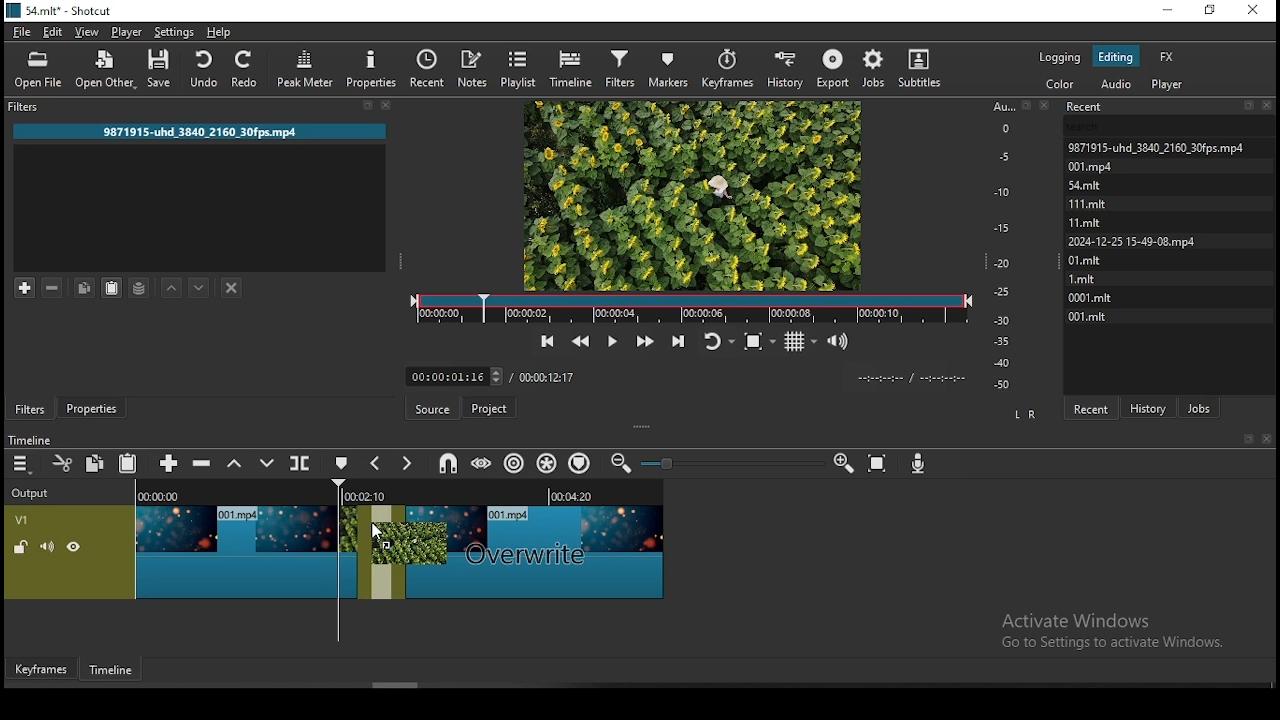 Image resolution: width=1280 pixels, height=720 pixels. What do you see at coordinates (75, 547) in the screenshot?
I see `(un)hide` at bounding box center [75, 547].